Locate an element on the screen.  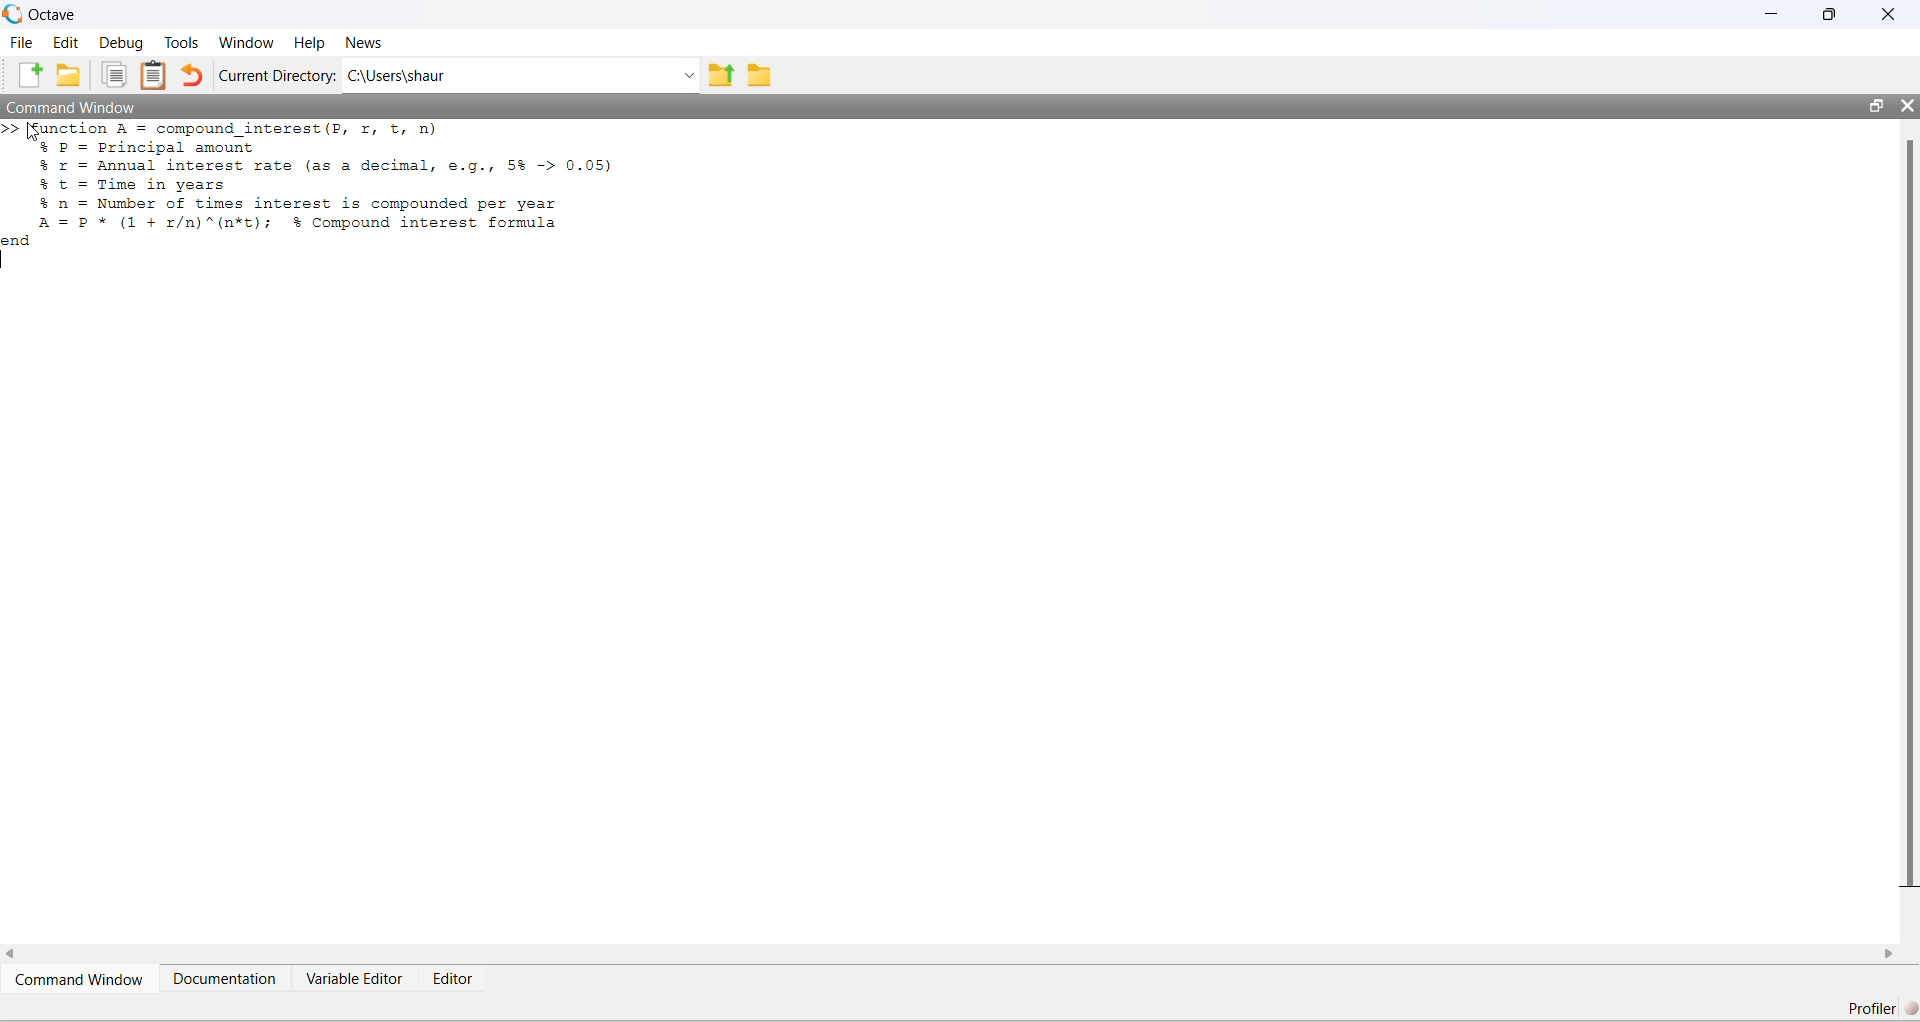
scroll right is located at coordinates (1890, 954).